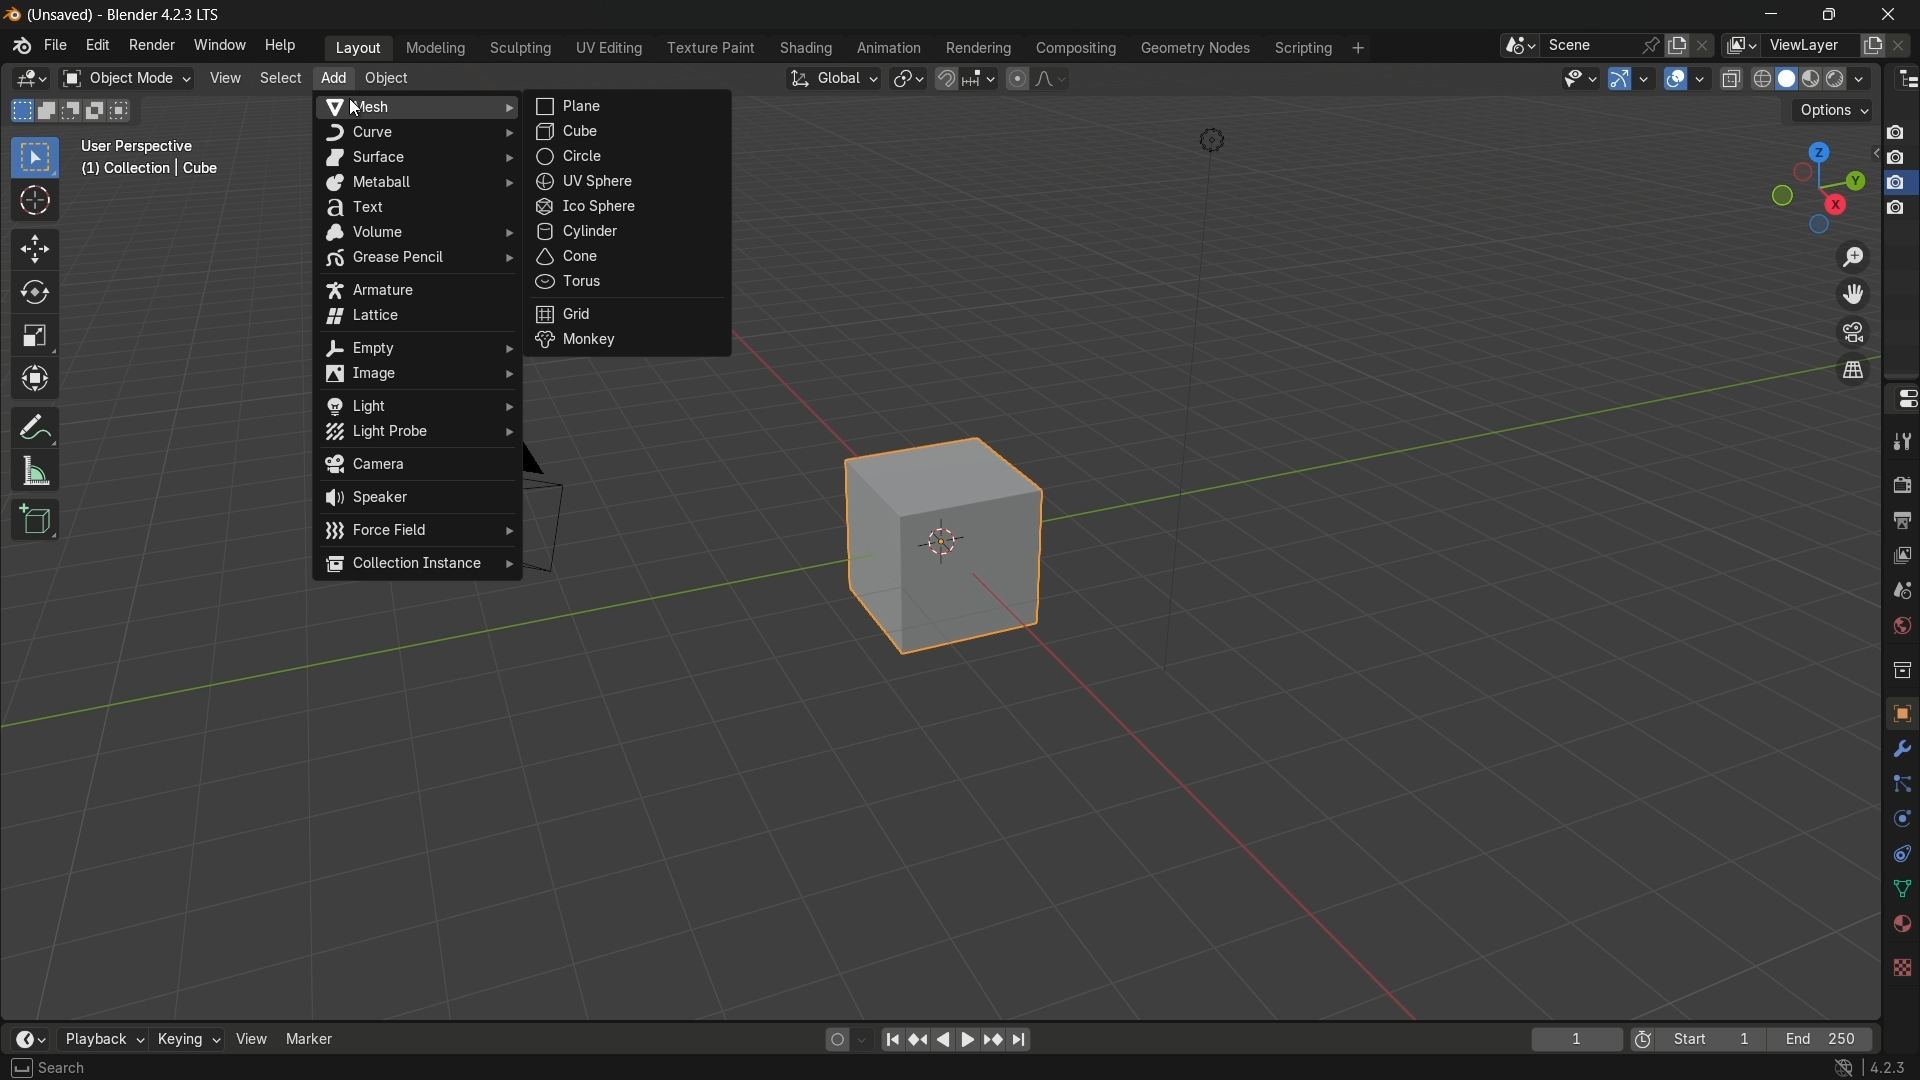 The height and width of the screenshot is (1080, 1920). I want to click on data, so click(1898, 890).